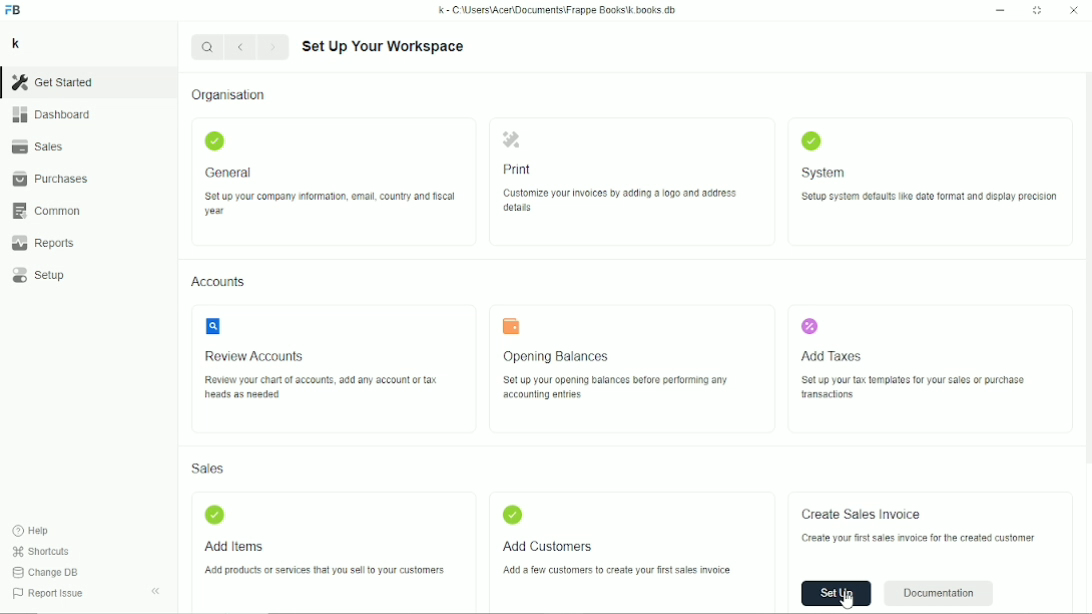  I want to click on Shortcuts, so click(42, 551).